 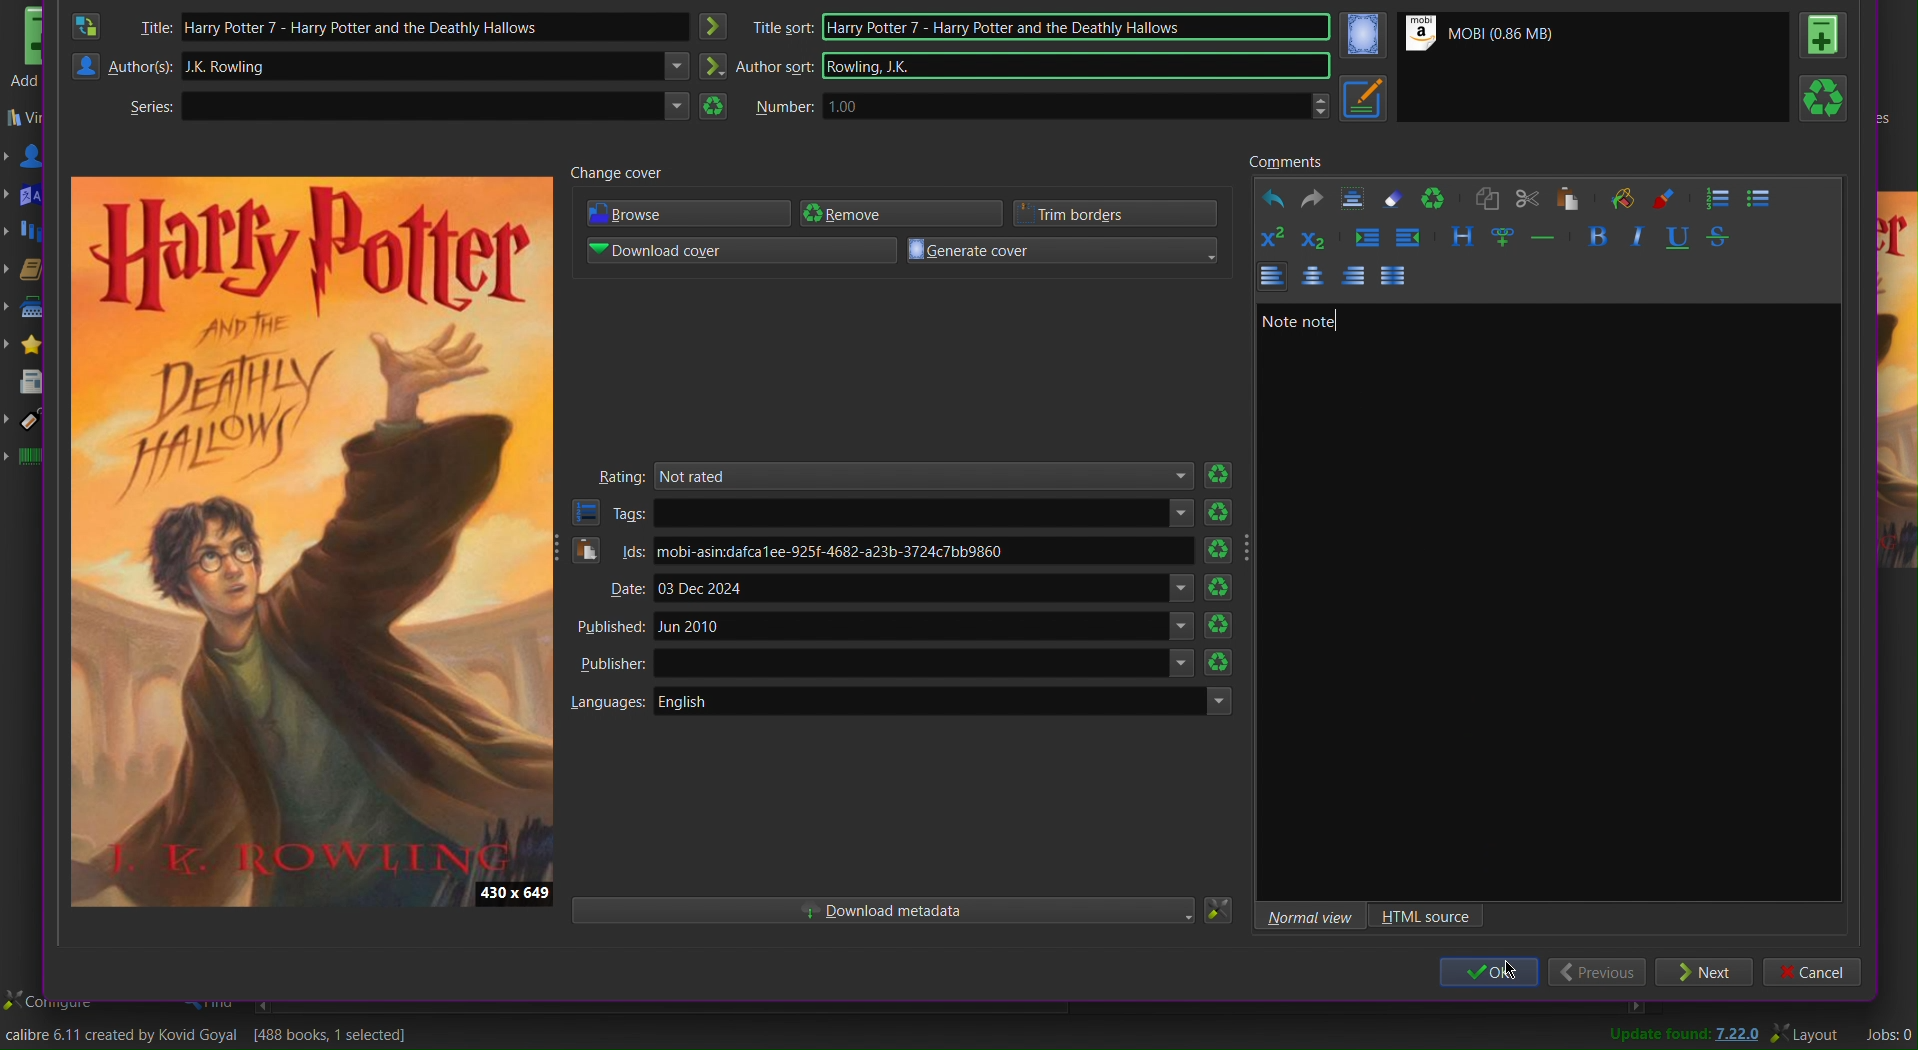 I want to click on Number , so click(x=785, y=108).